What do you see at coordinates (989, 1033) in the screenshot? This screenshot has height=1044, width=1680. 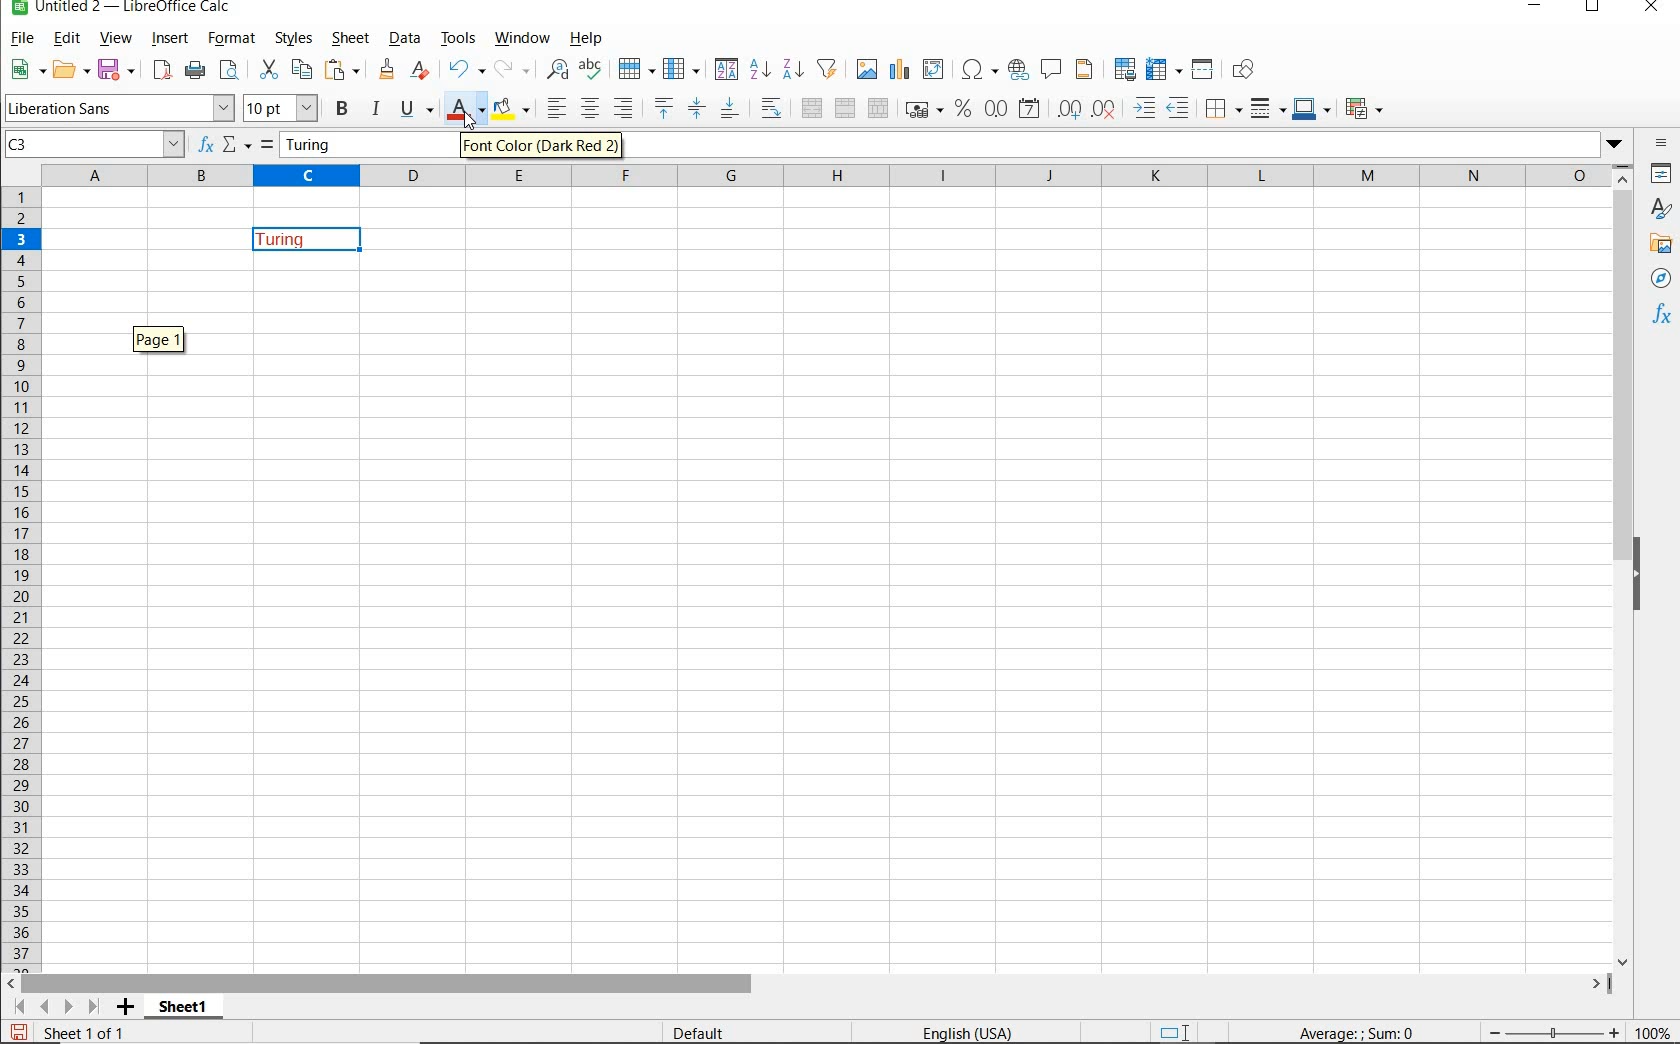 I see `TEXT LANGUAGE` at bounding box center [989, 1033].